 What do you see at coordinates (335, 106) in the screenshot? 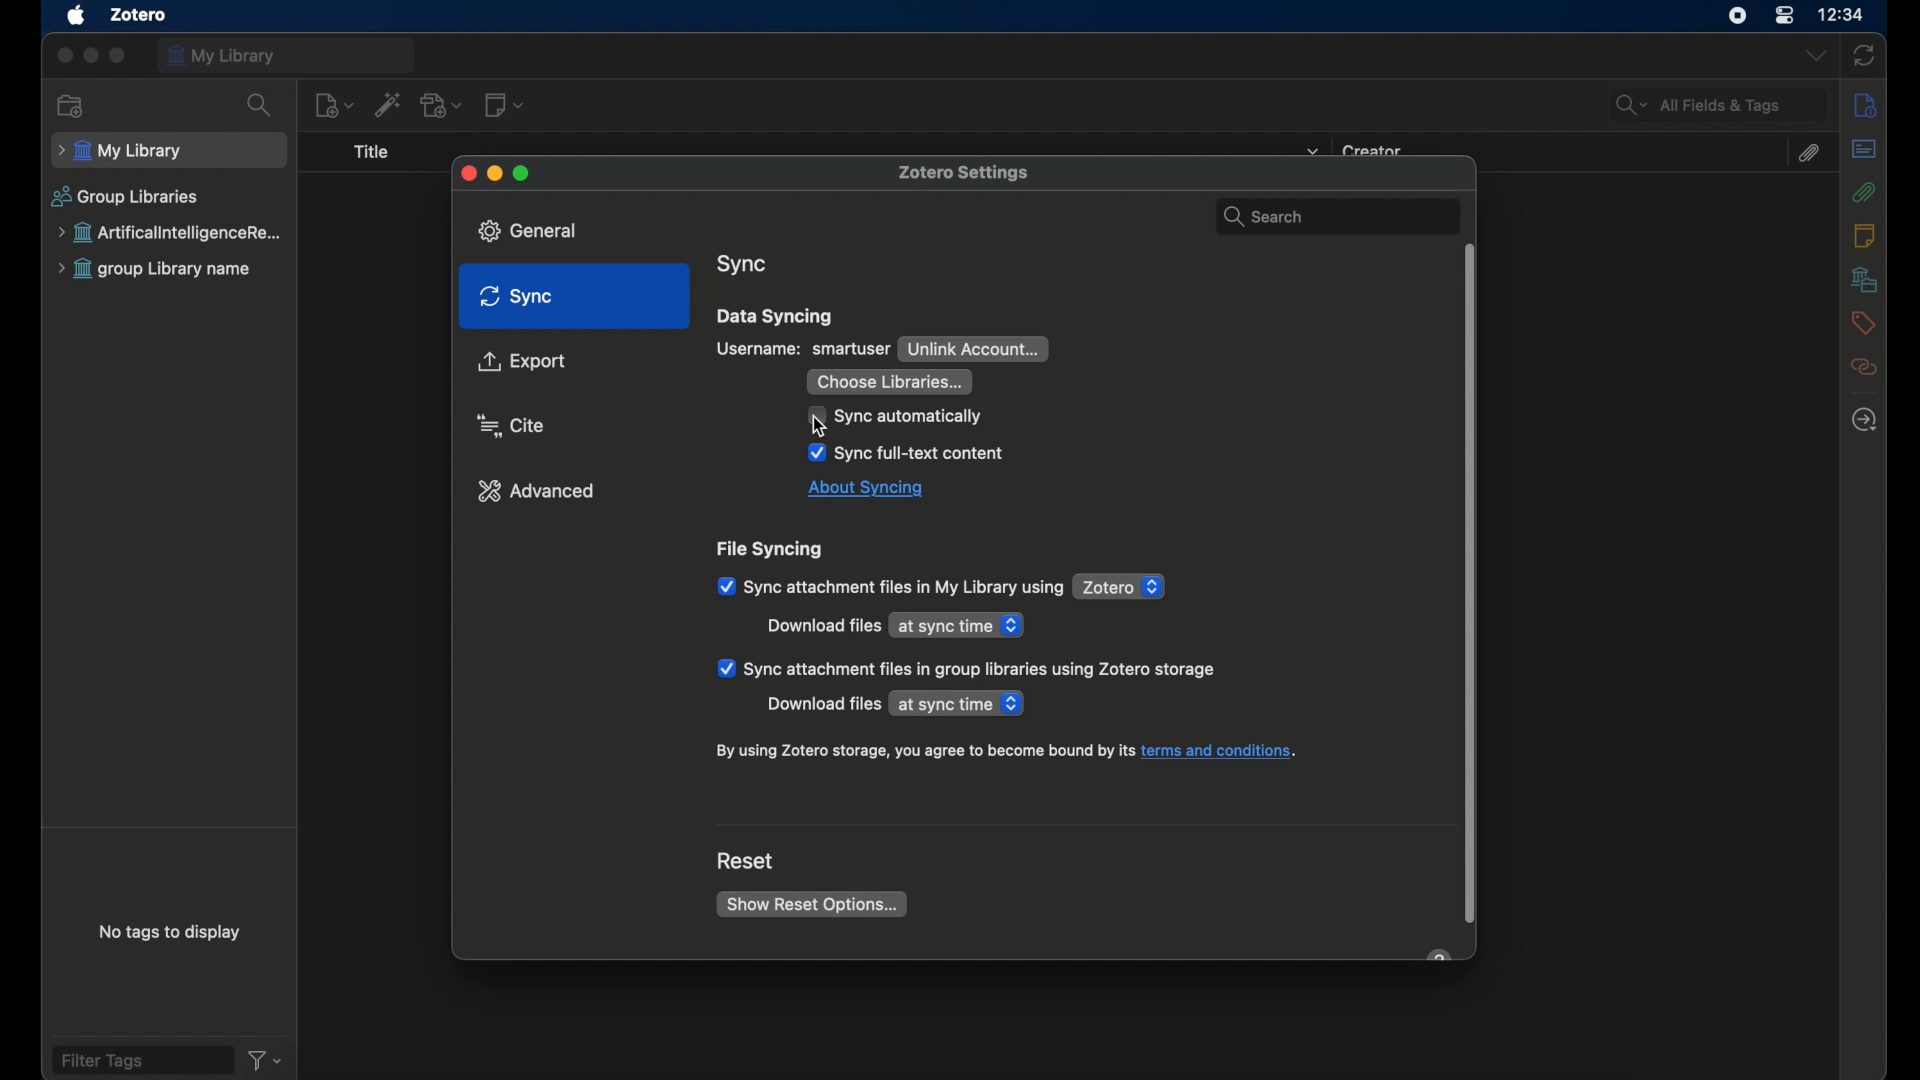
I see `new item` at bounding box center [335, 106].